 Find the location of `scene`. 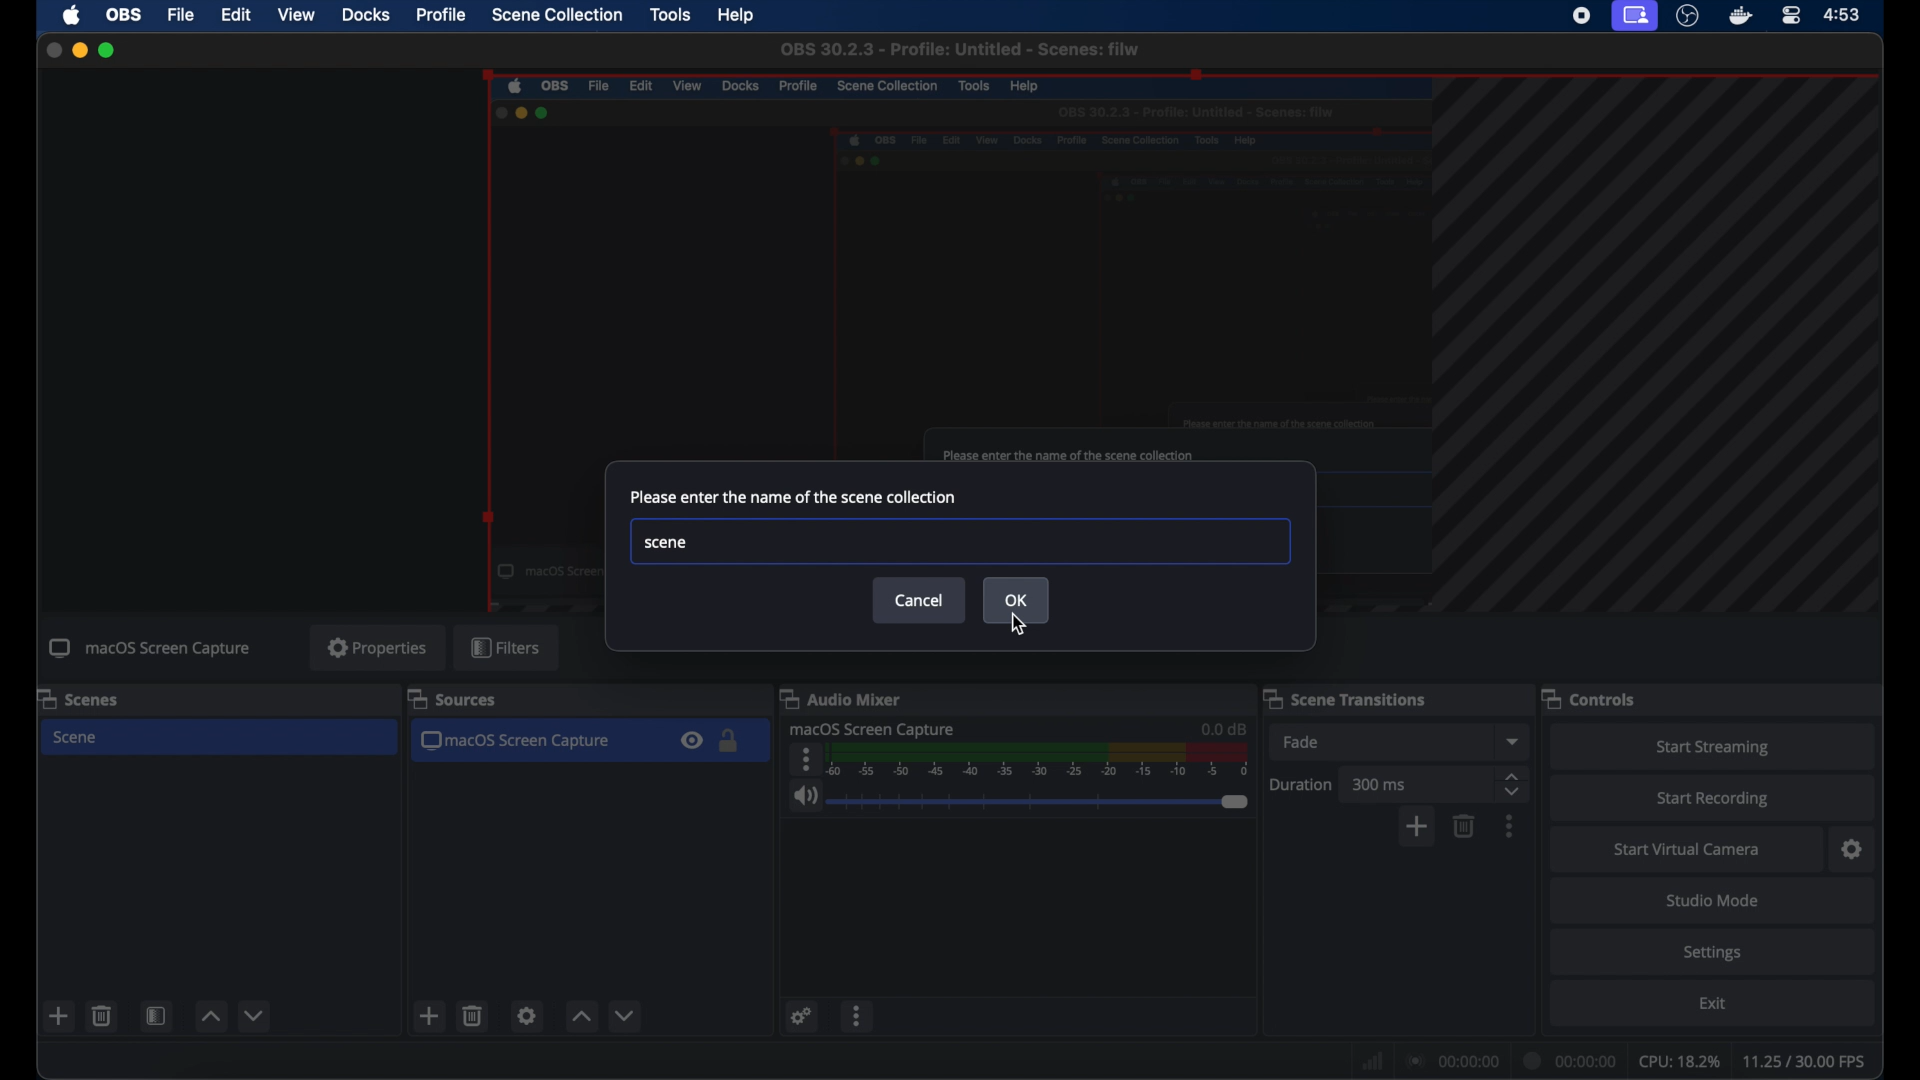

scene is located at coordinates (958, 542).